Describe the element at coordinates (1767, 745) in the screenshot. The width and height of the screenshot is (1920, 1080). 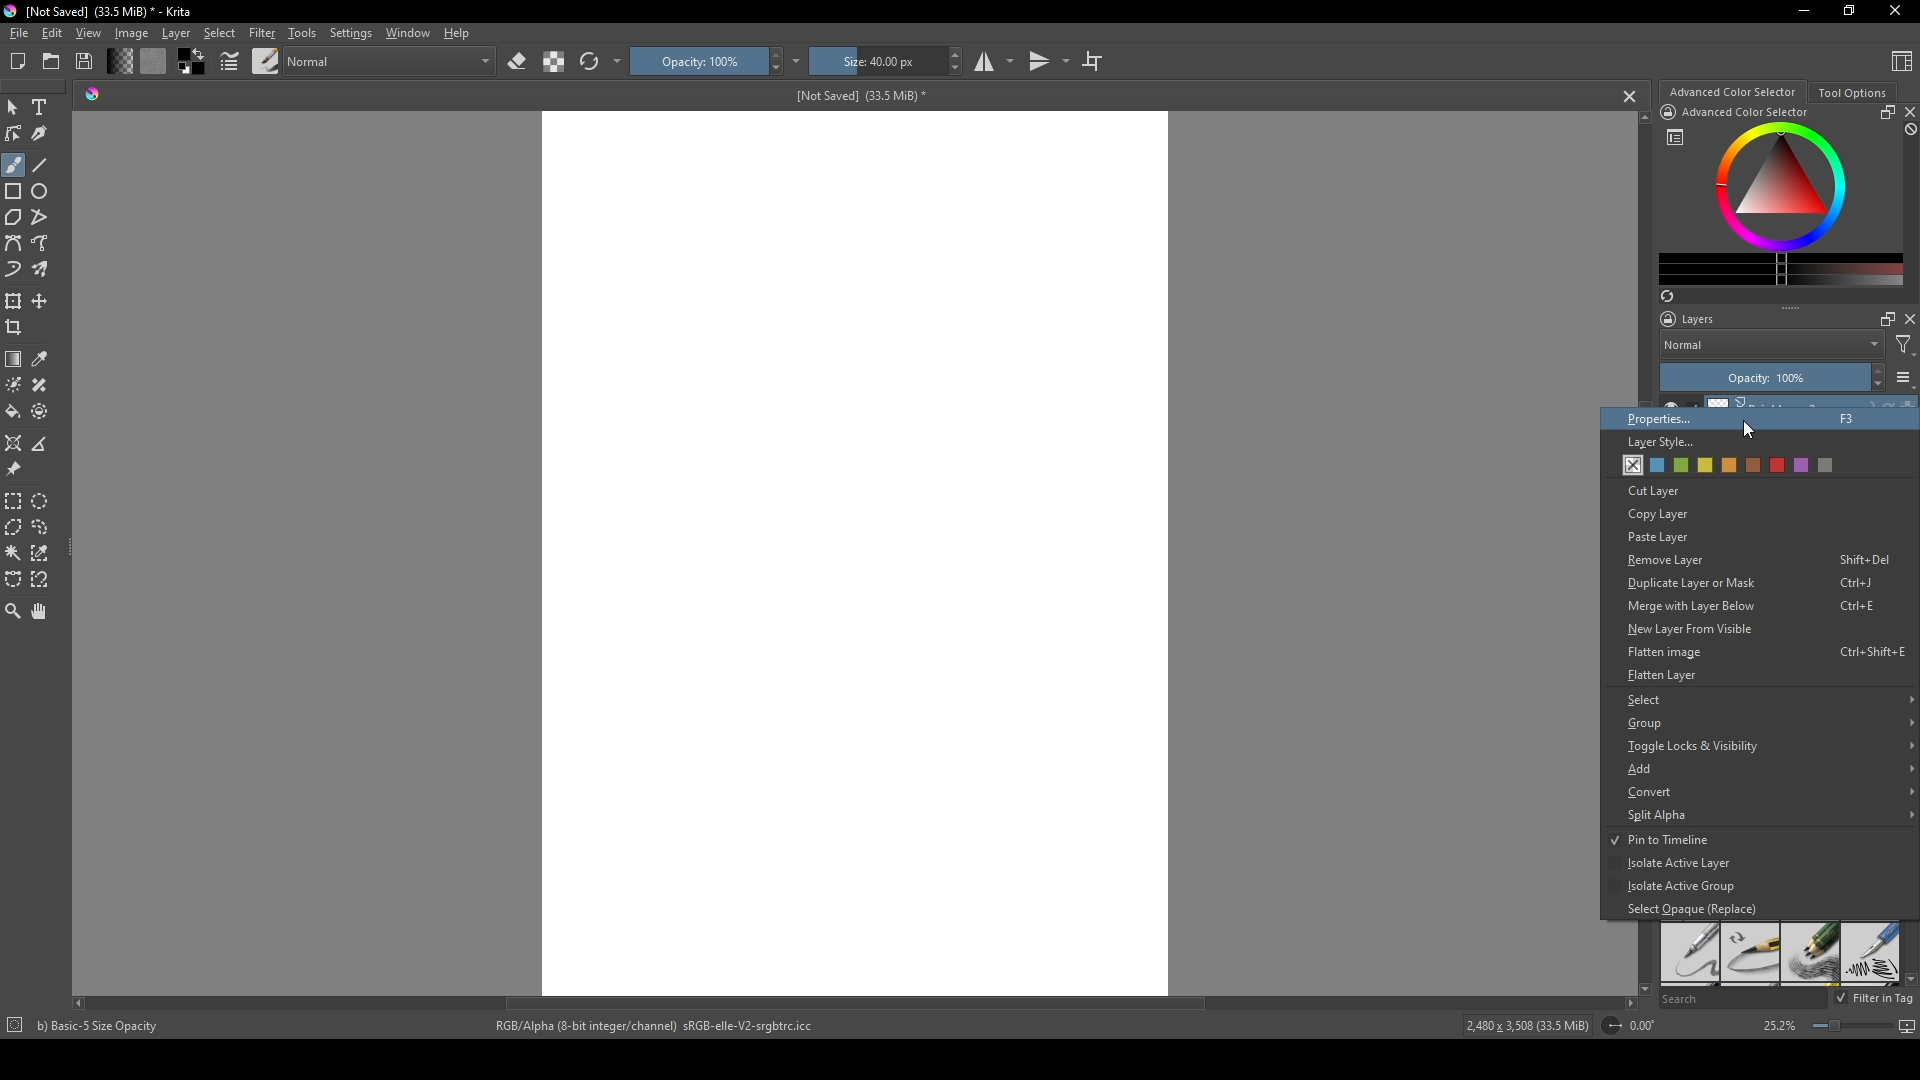
I see `Toggle Locks & Visibility ` at that location.